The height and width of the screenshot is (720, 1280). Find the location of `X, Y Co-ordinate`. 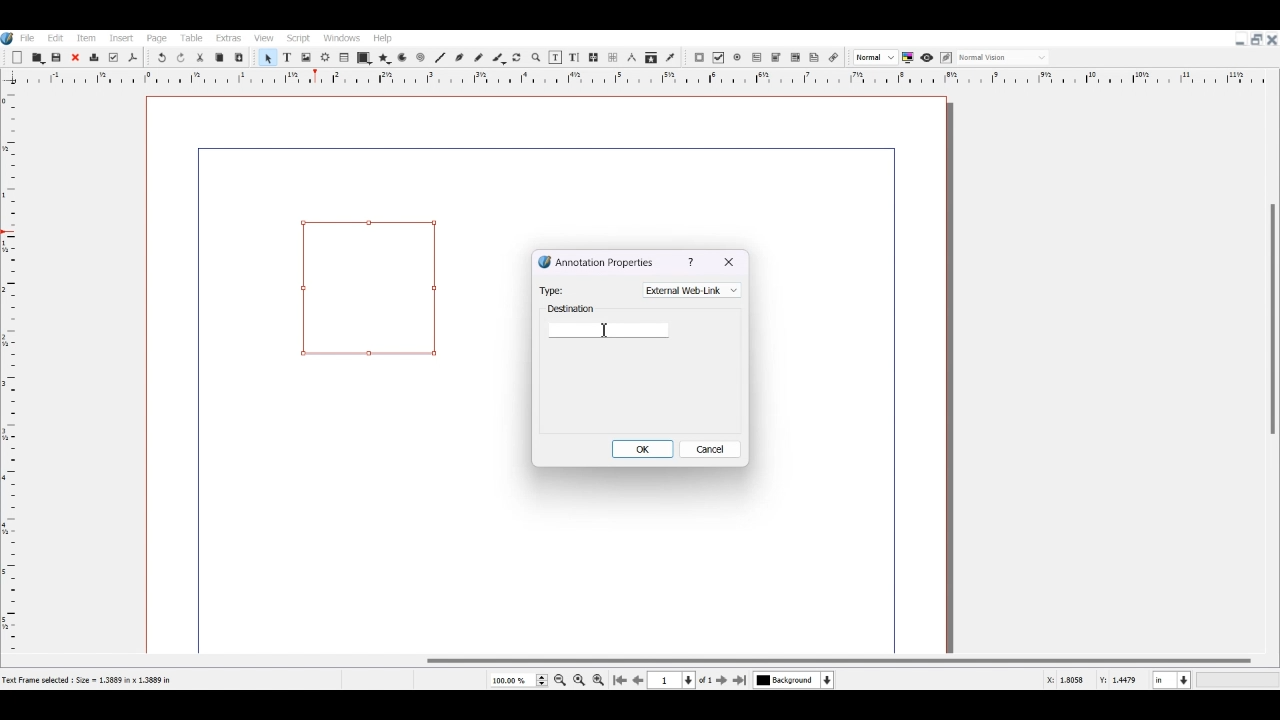

X, Y Co-ordinate is located at coordinates (1067, 680).